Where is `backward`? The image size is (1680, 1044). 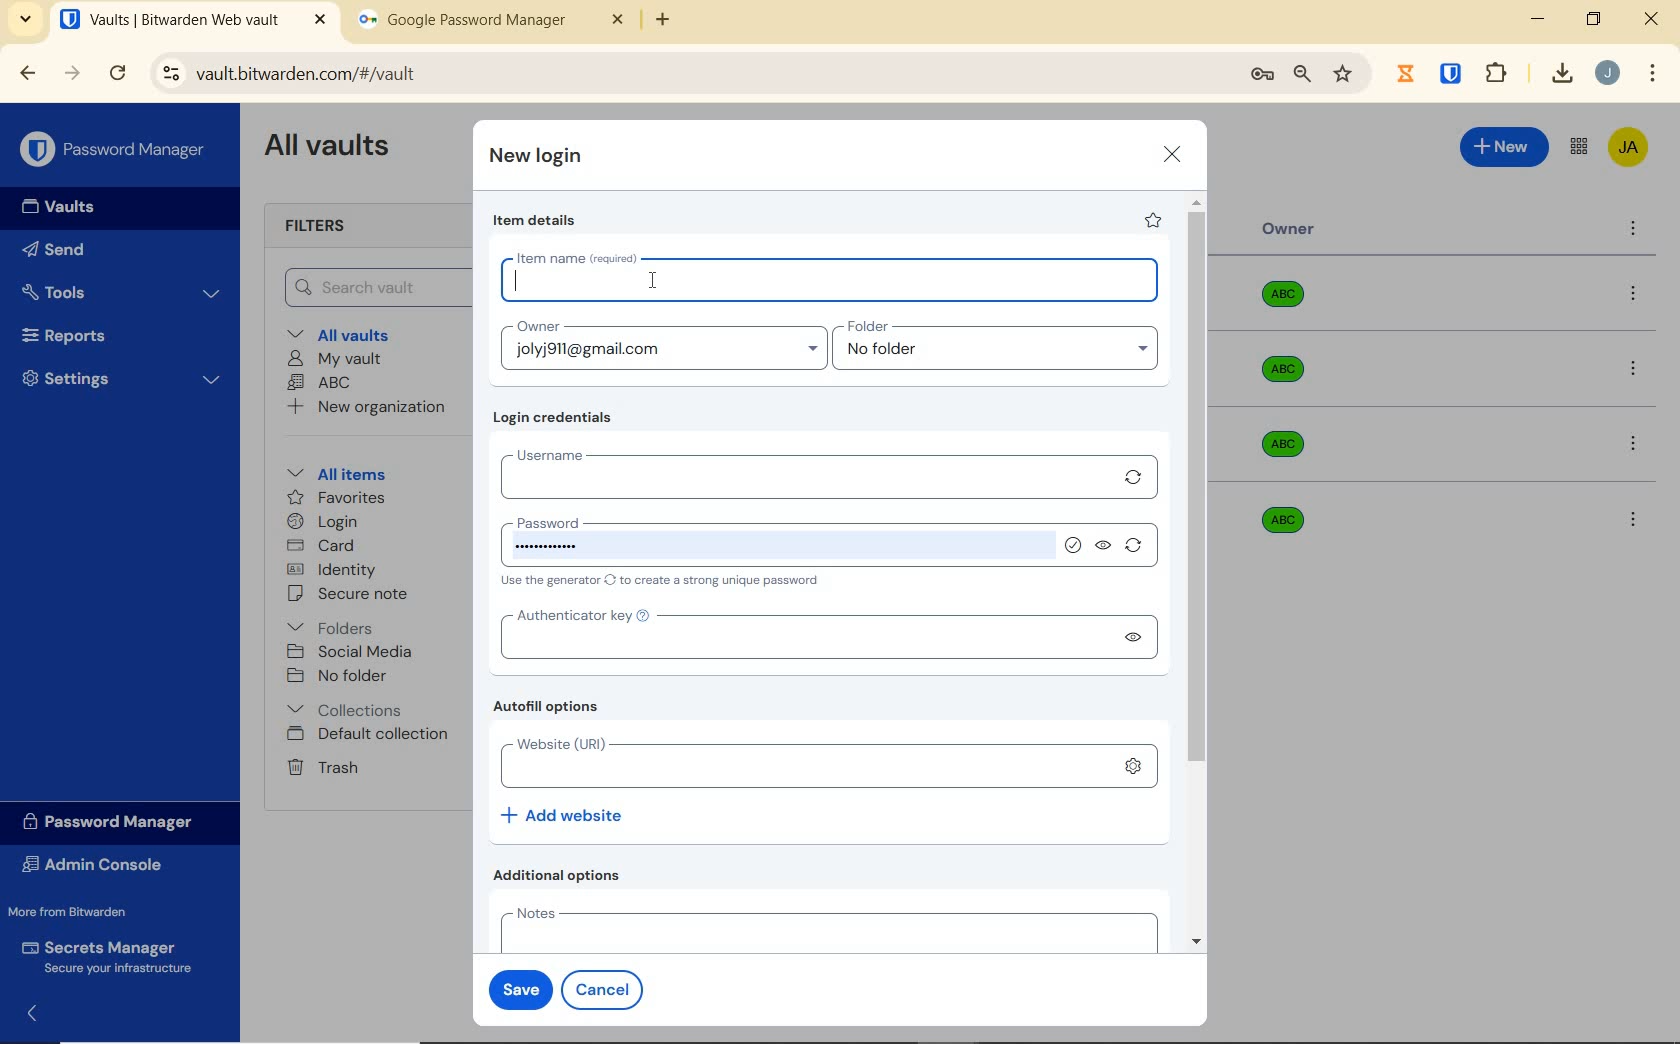 backward is located at coordinates (26, 73).